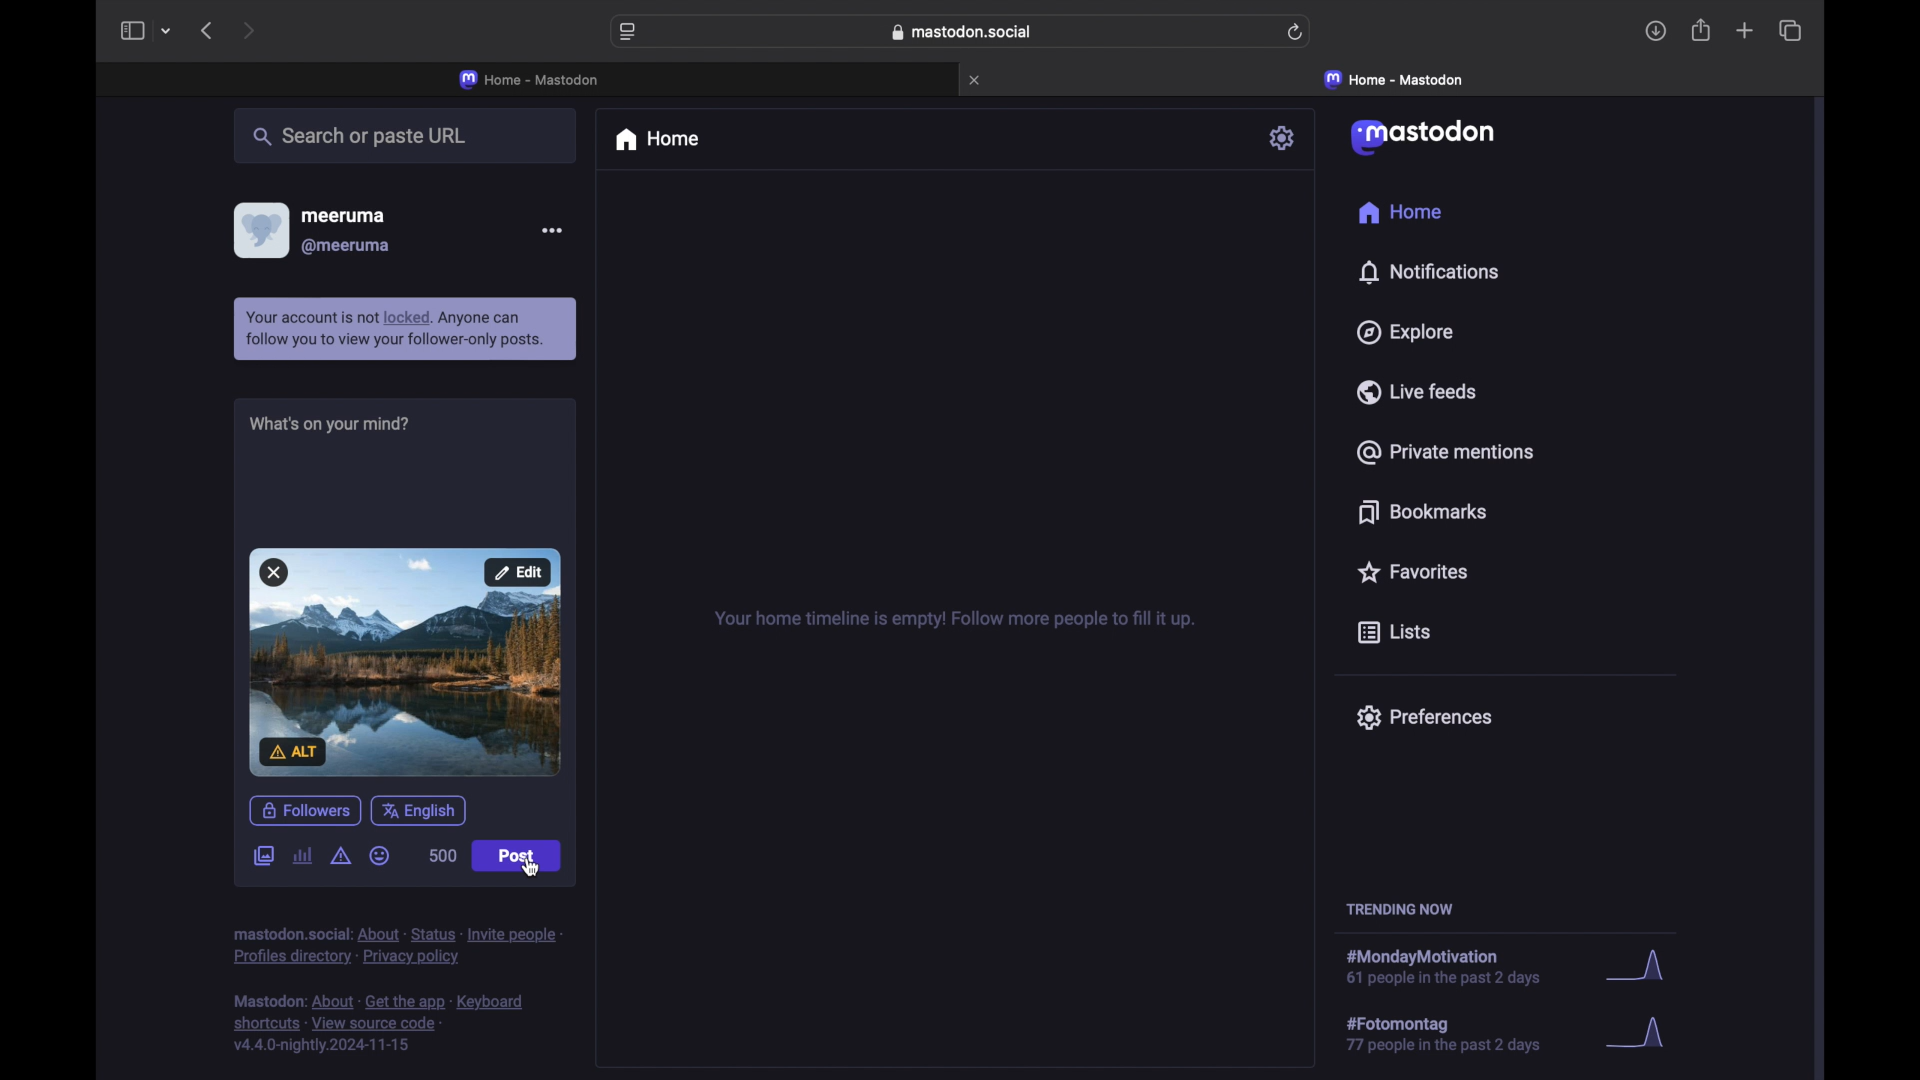  I want to click on website  settings, so click(629, 33).